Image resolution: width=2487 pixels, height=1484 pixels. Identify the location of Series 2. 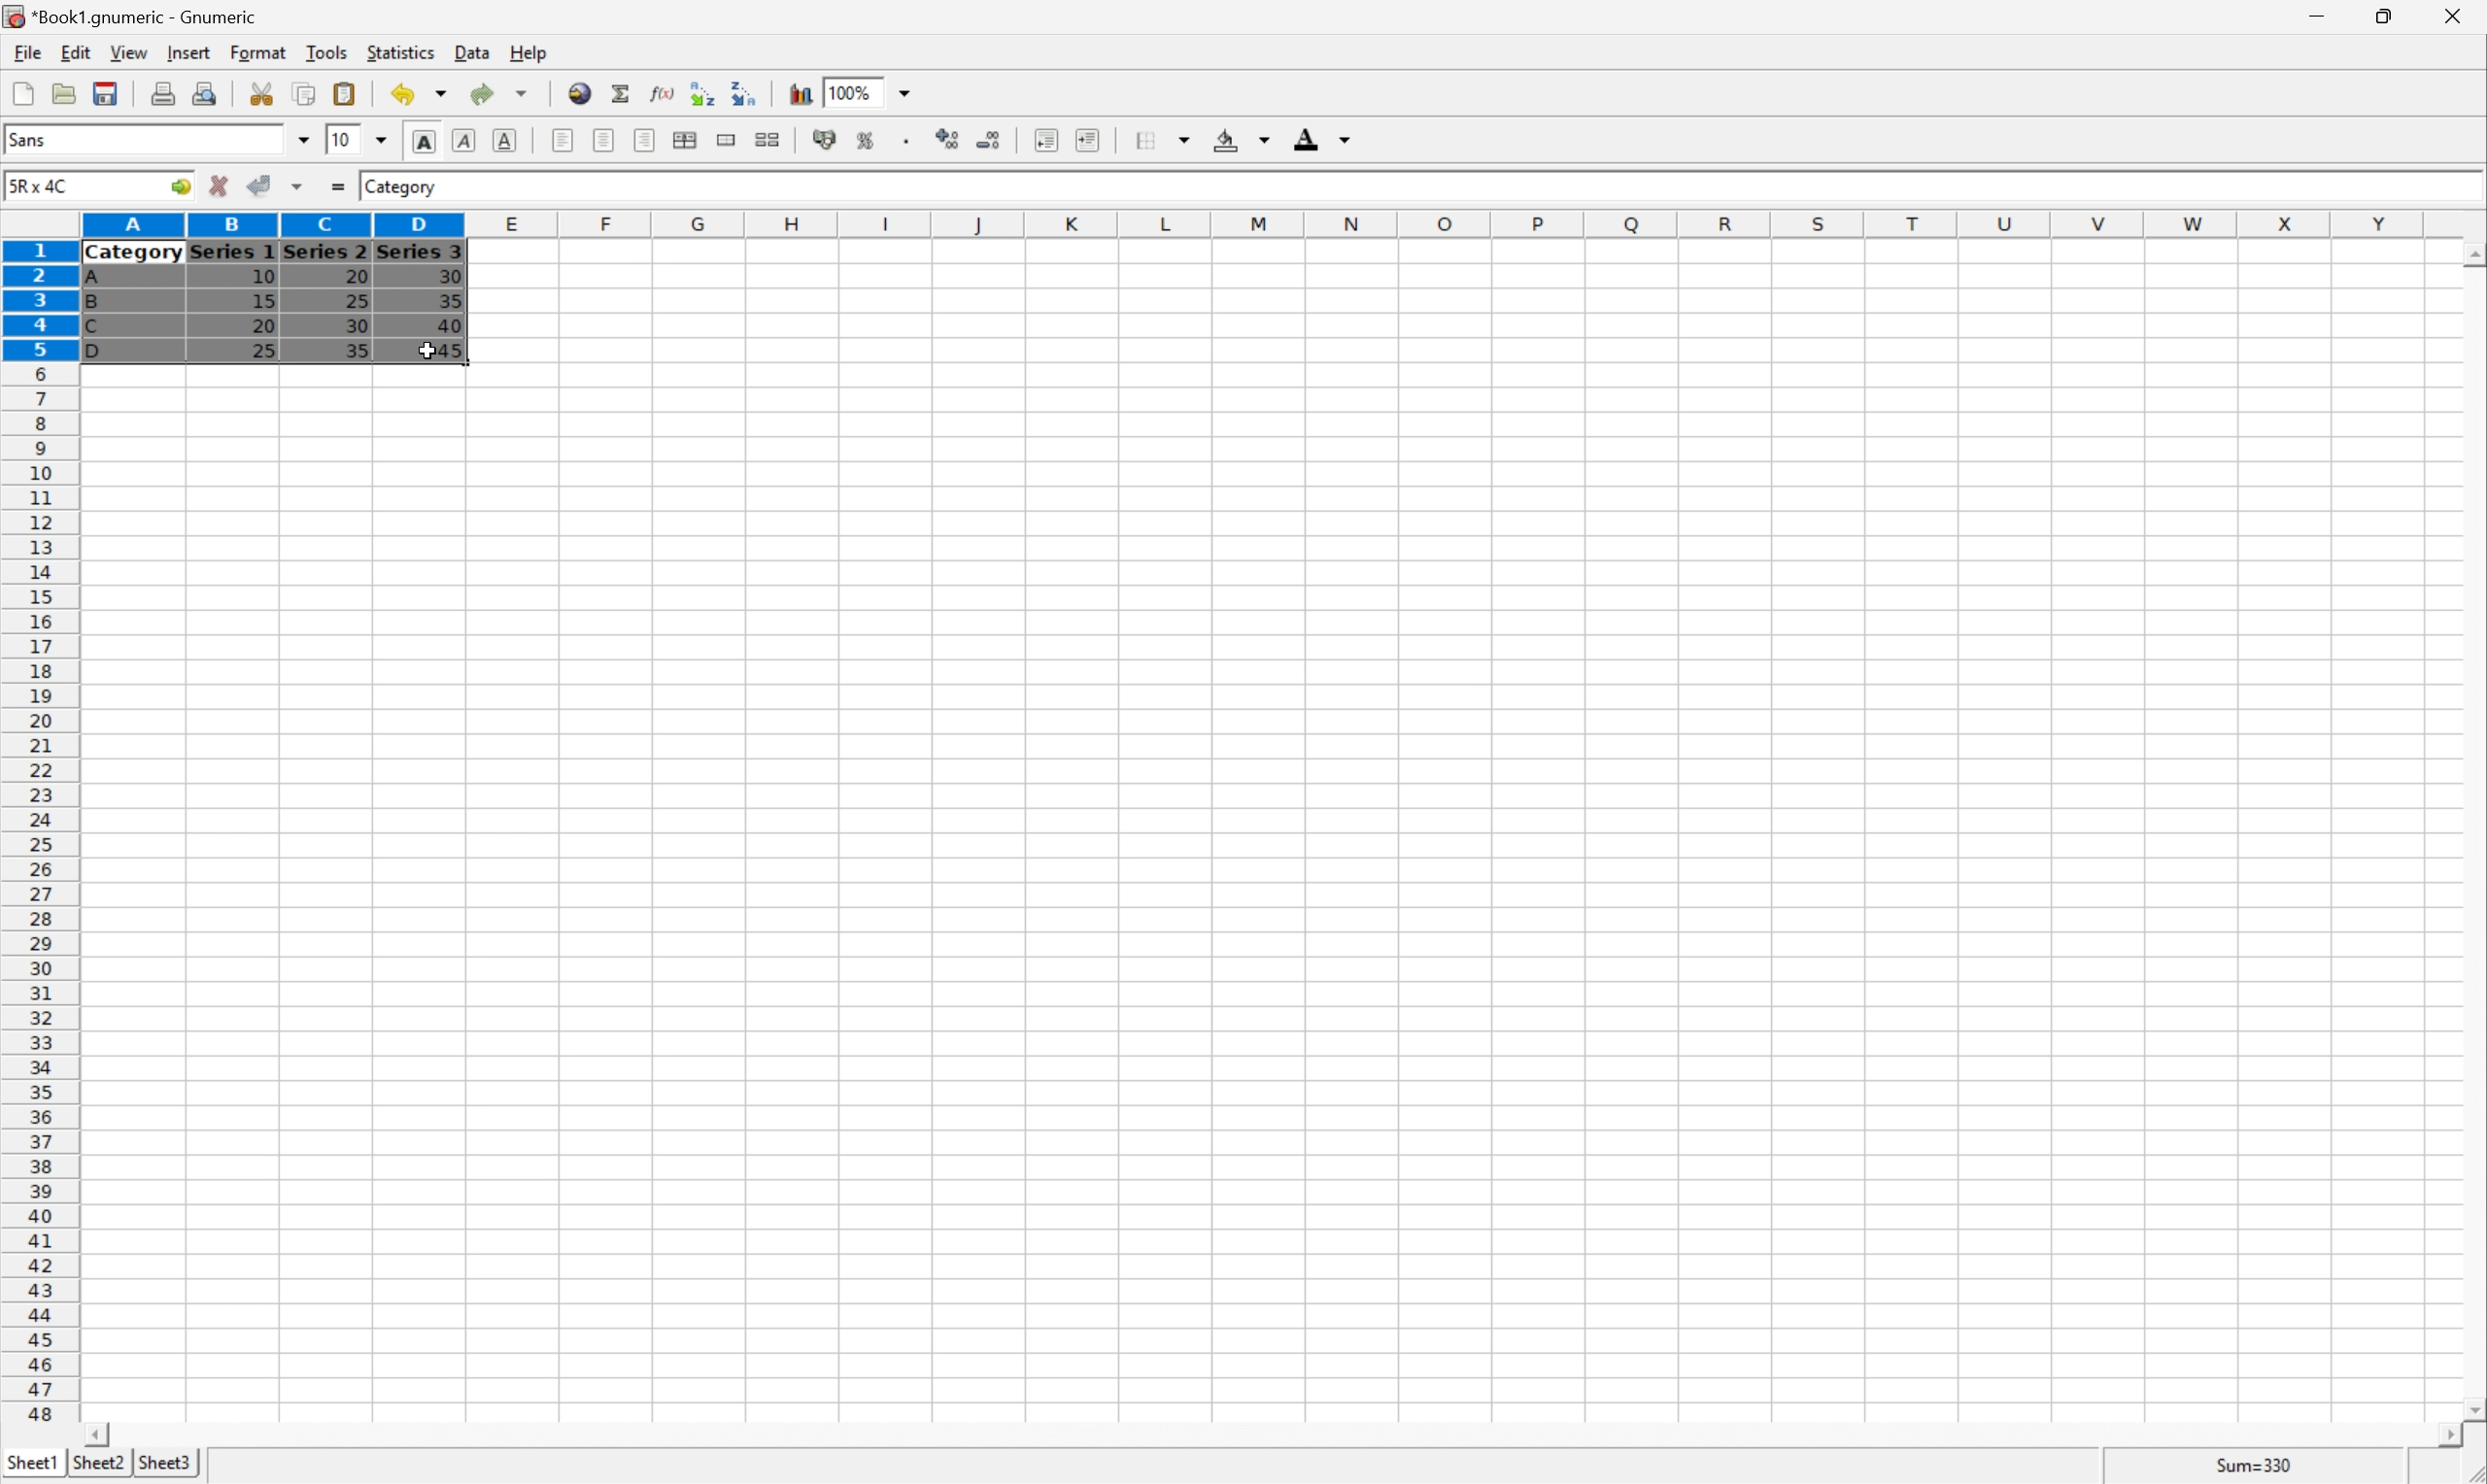
(324, 250).